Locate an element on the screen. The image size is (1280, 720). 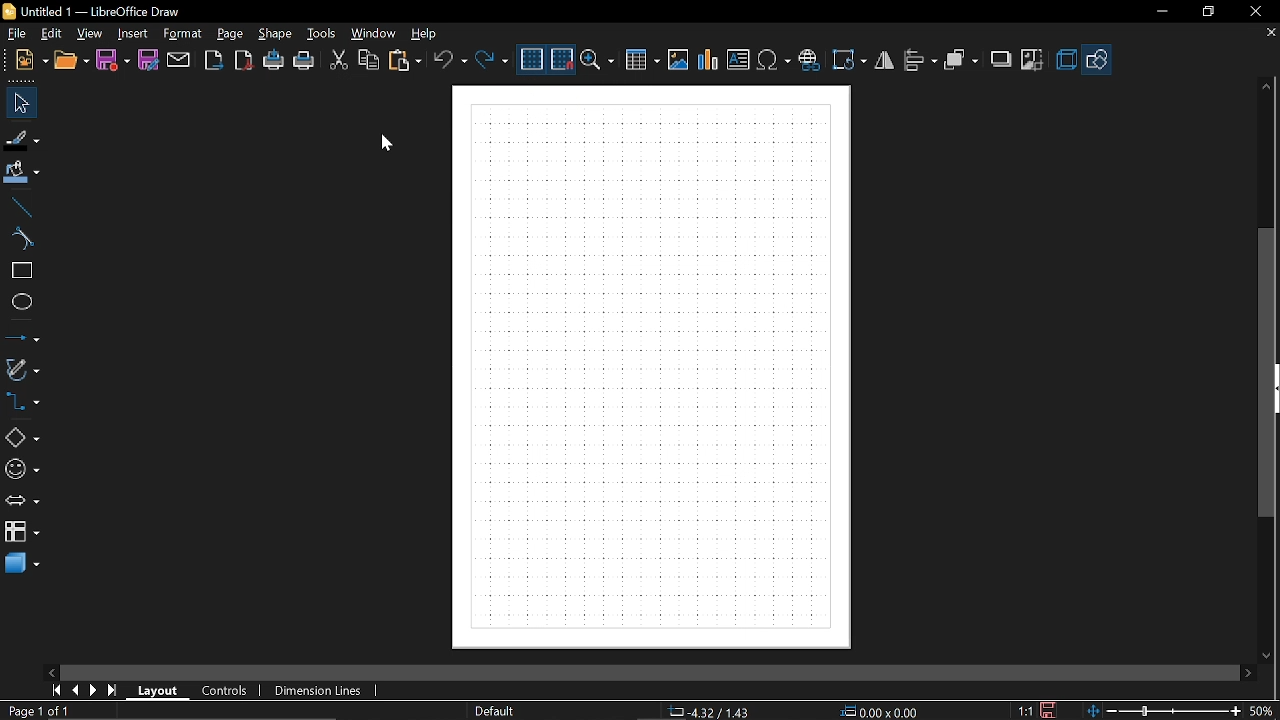
grid is located at coordinates (532, 60).